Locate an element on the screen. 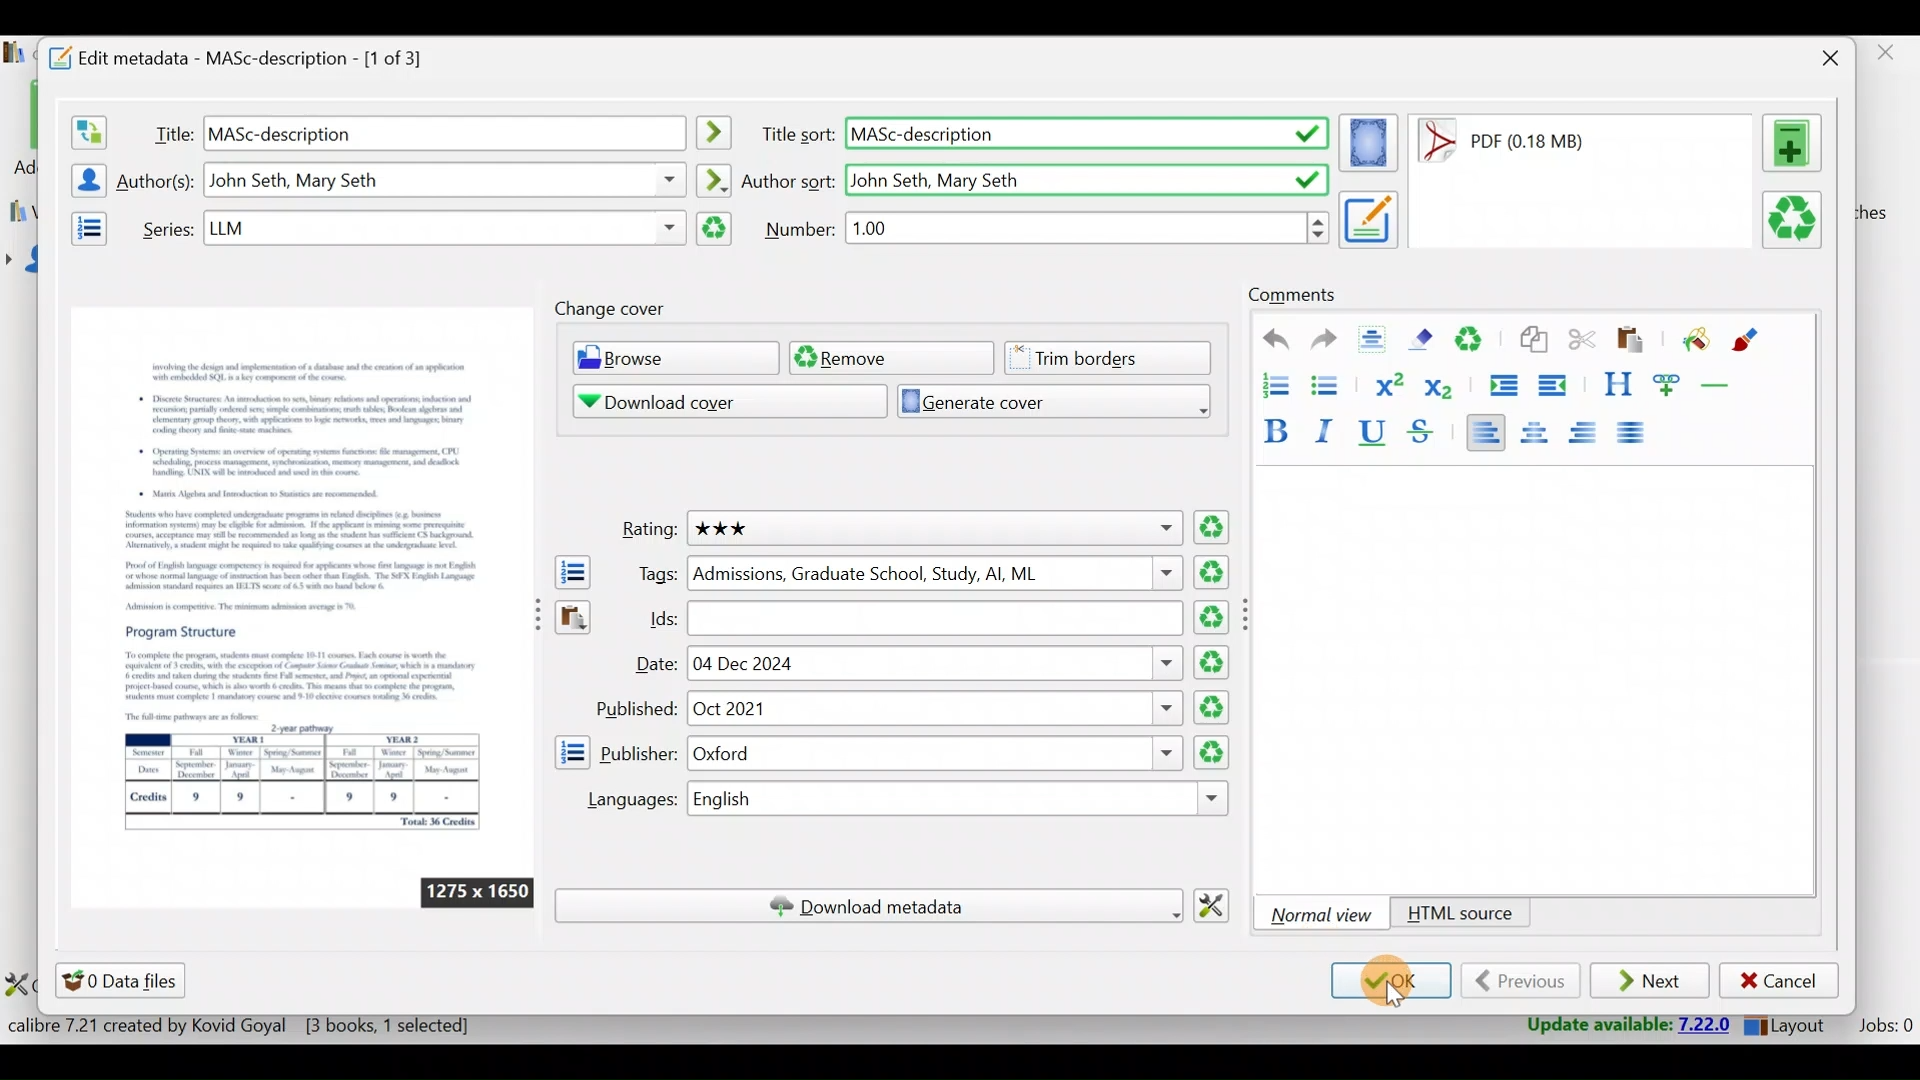 The image size is (1920, 1080). Open the manage series editor is located at coordinates (83, 225).